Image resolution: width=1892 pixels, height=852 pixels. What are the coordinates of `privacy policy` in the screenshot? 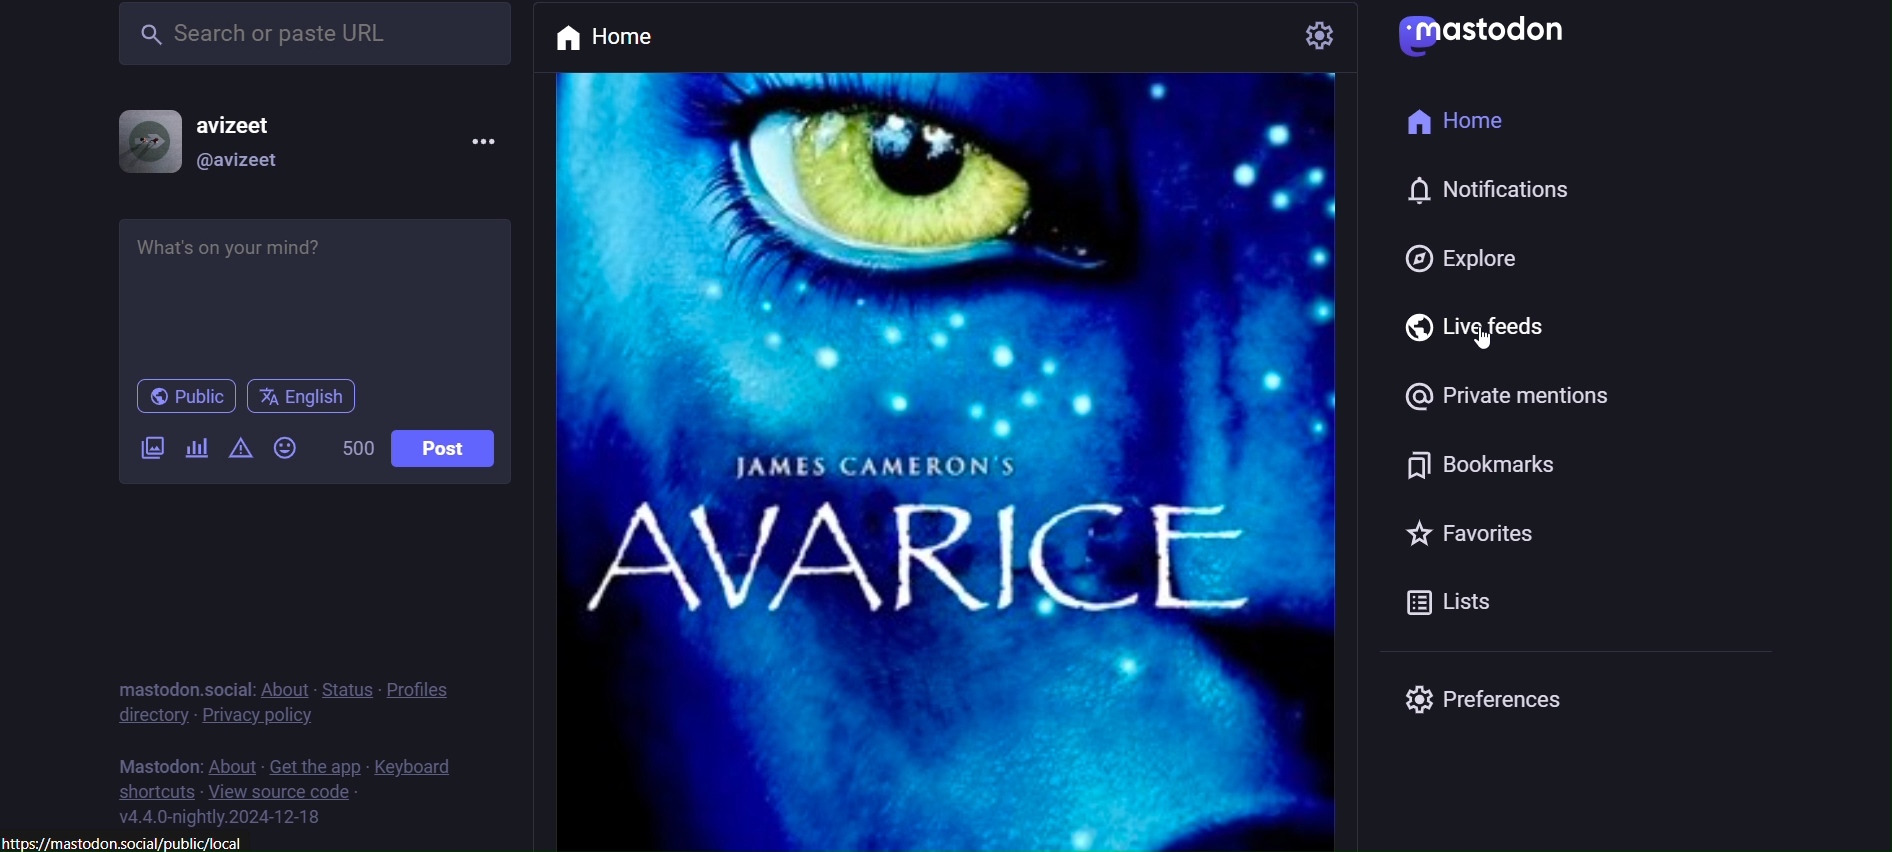 It's located at (255, 717).